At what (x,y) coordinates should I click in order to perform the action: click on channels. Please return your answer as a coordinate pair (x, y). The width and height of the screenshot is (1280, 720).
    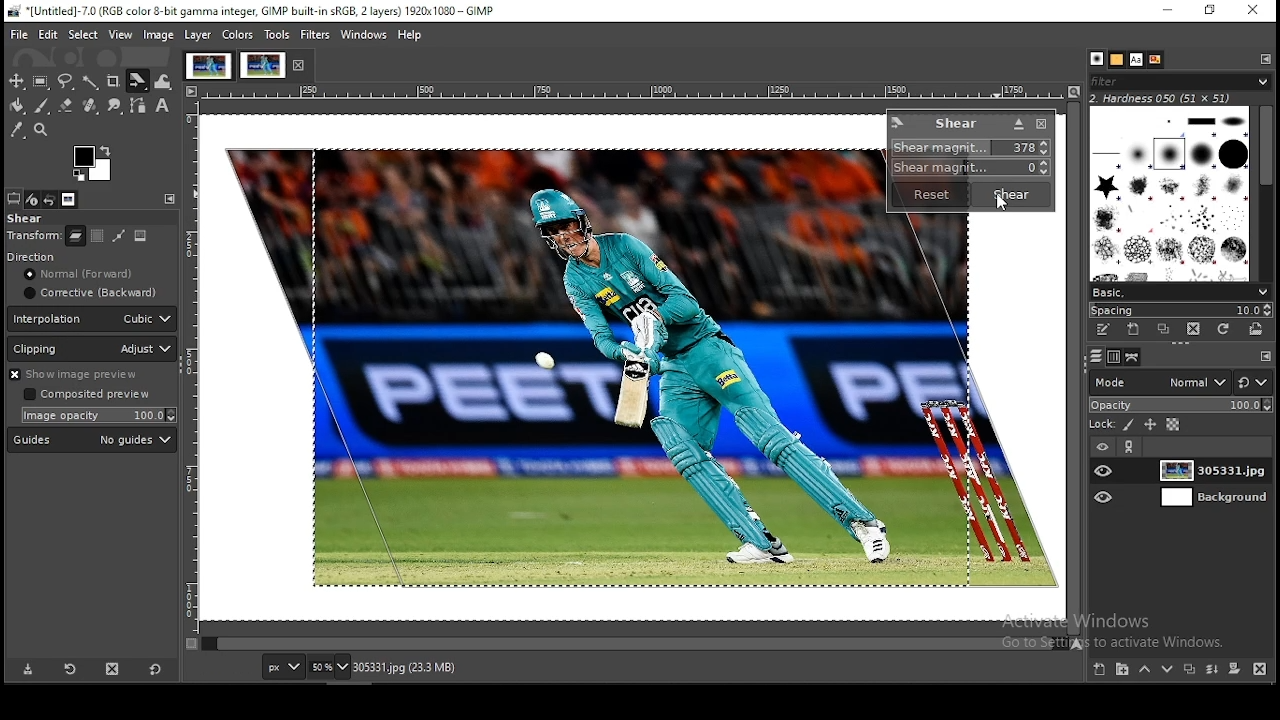
    Looking at the image, I should click on (1116, 357).